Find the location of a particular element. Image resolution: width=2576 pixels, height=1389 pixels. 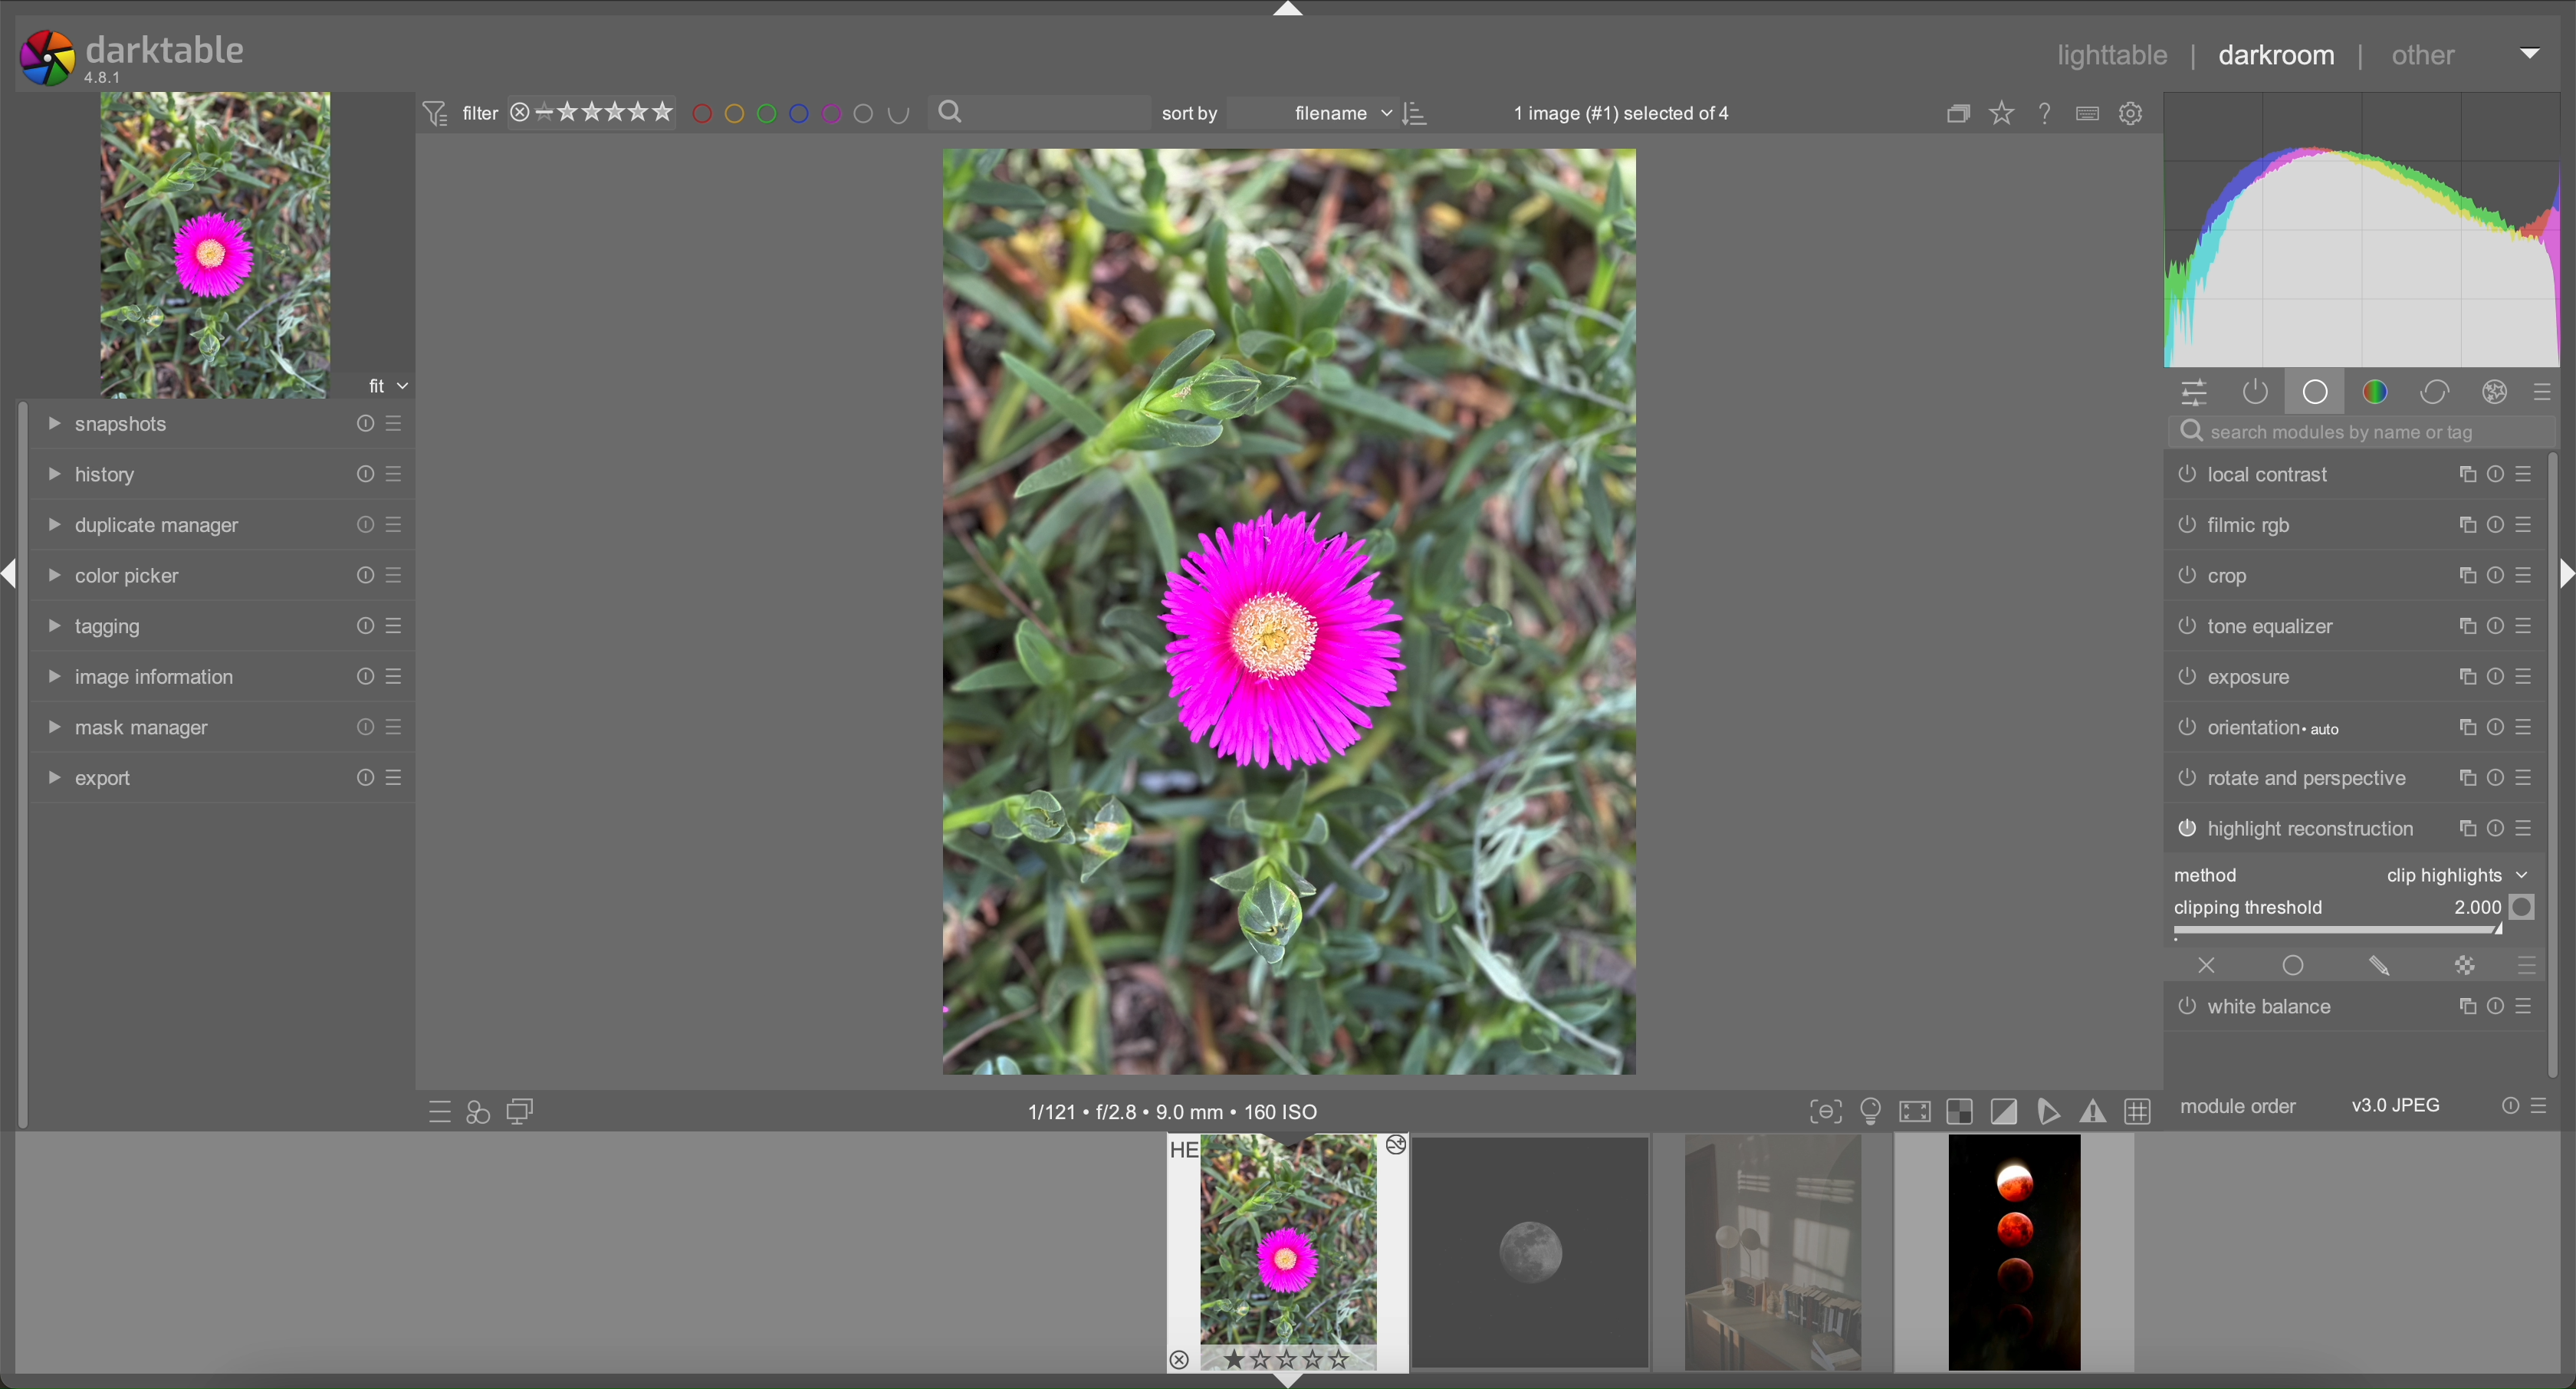

mask manager tab is located at coordinates (128, 728).